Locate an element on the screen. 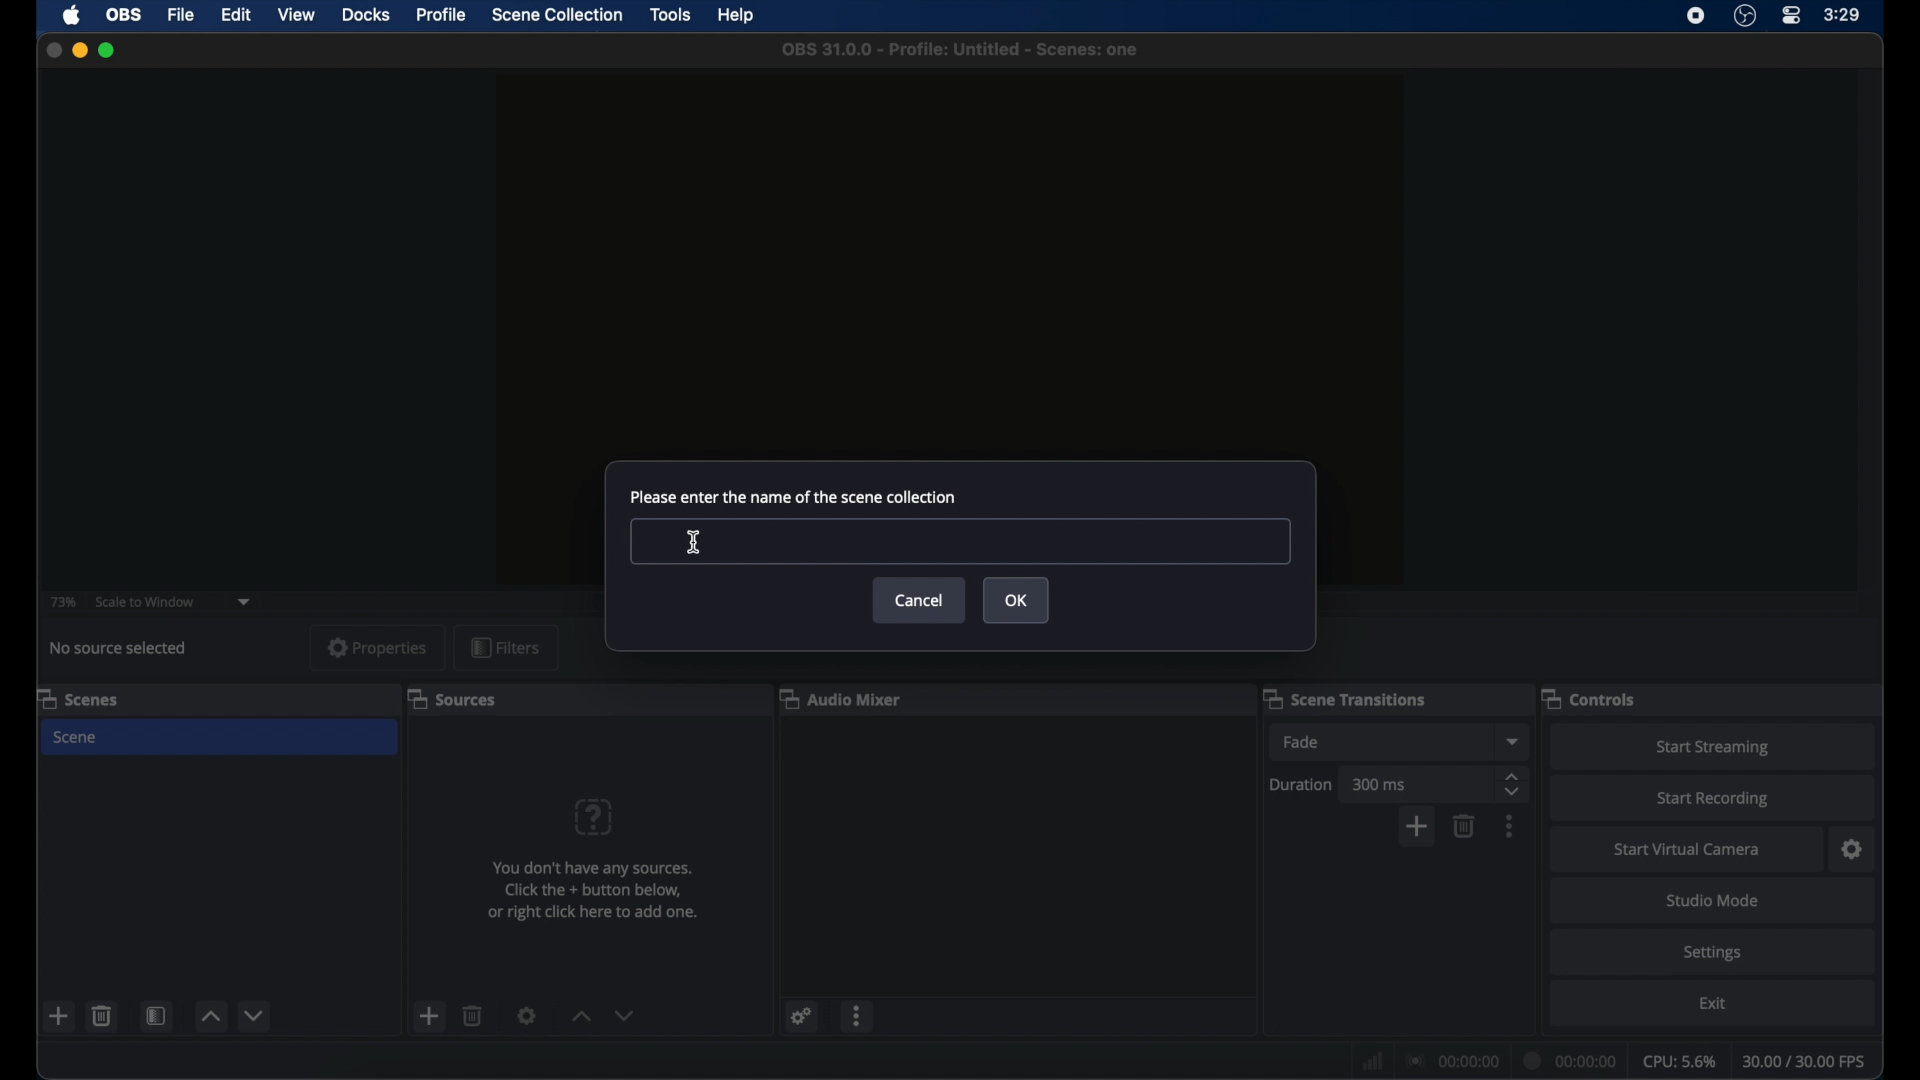  fade is located at coordinates (1302, 742).